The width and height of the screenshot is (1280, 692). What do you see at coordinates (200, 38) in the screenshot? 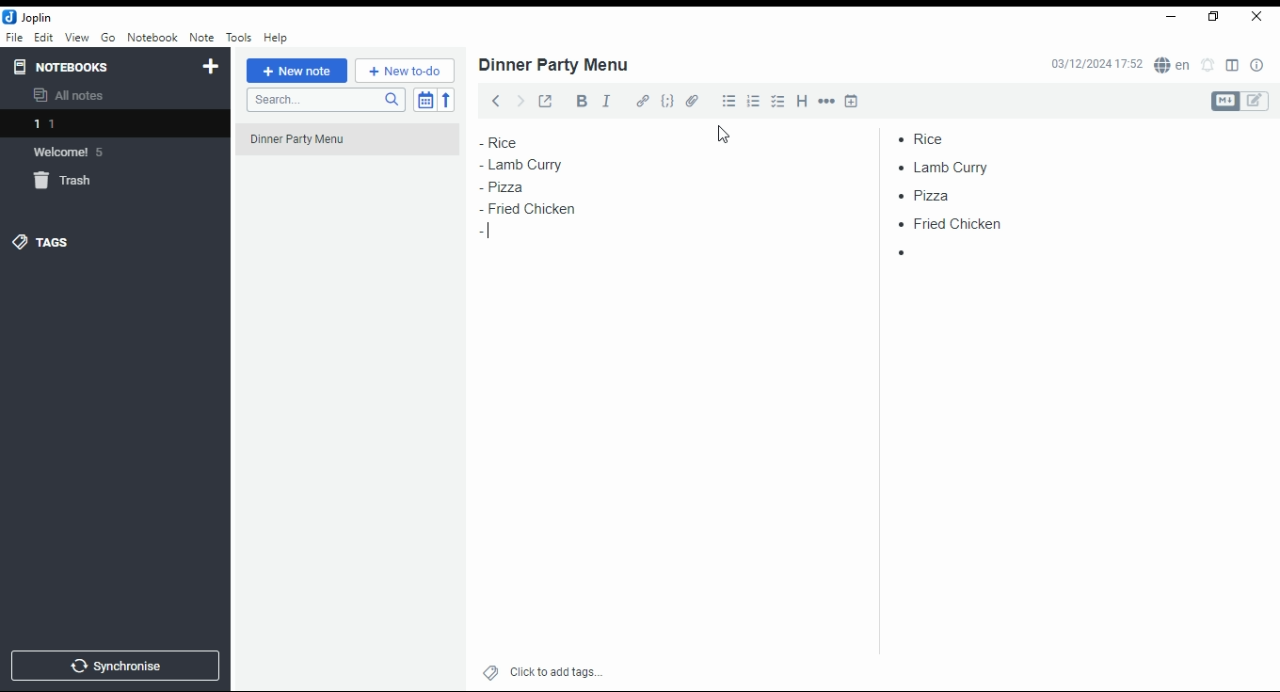
I see `note` at bounding box center [200, 38].